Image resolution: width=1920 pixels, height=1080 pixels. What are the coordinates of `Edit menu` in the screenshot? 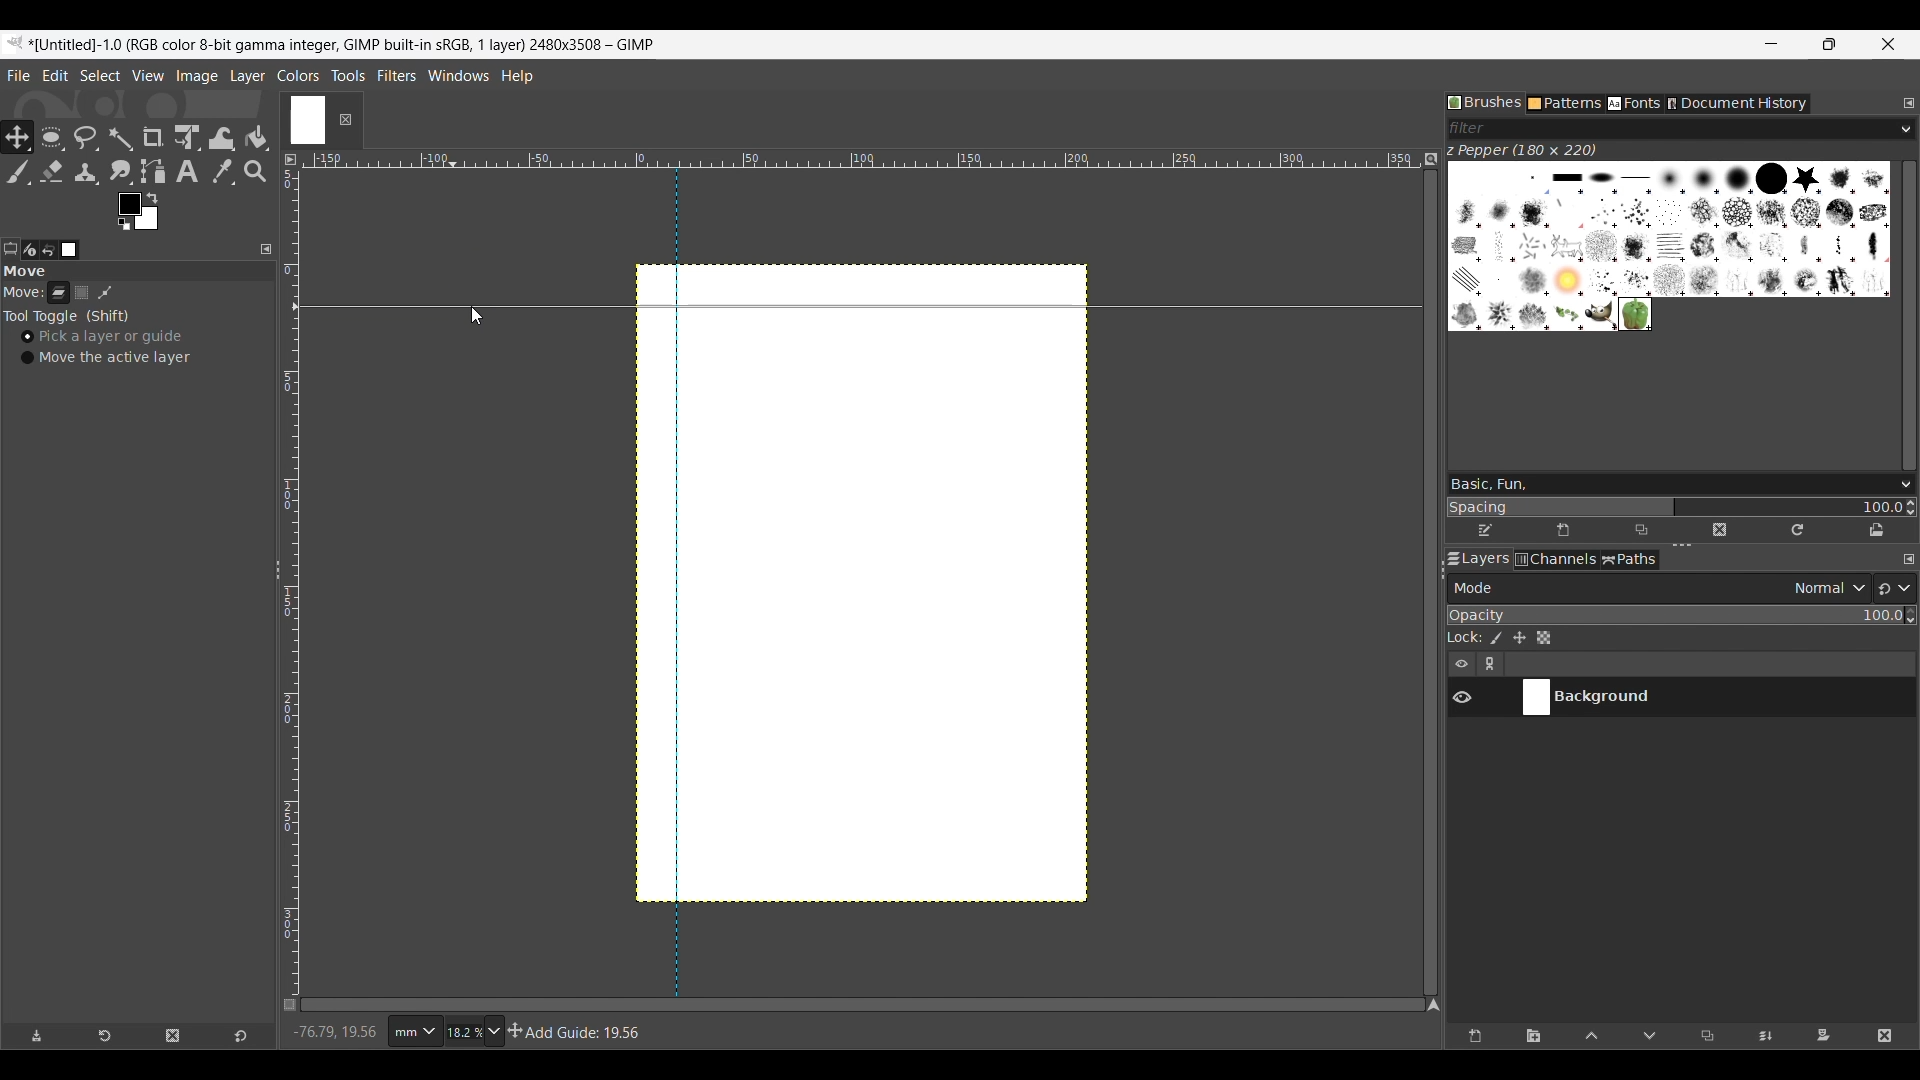 It's located at (55, 75).